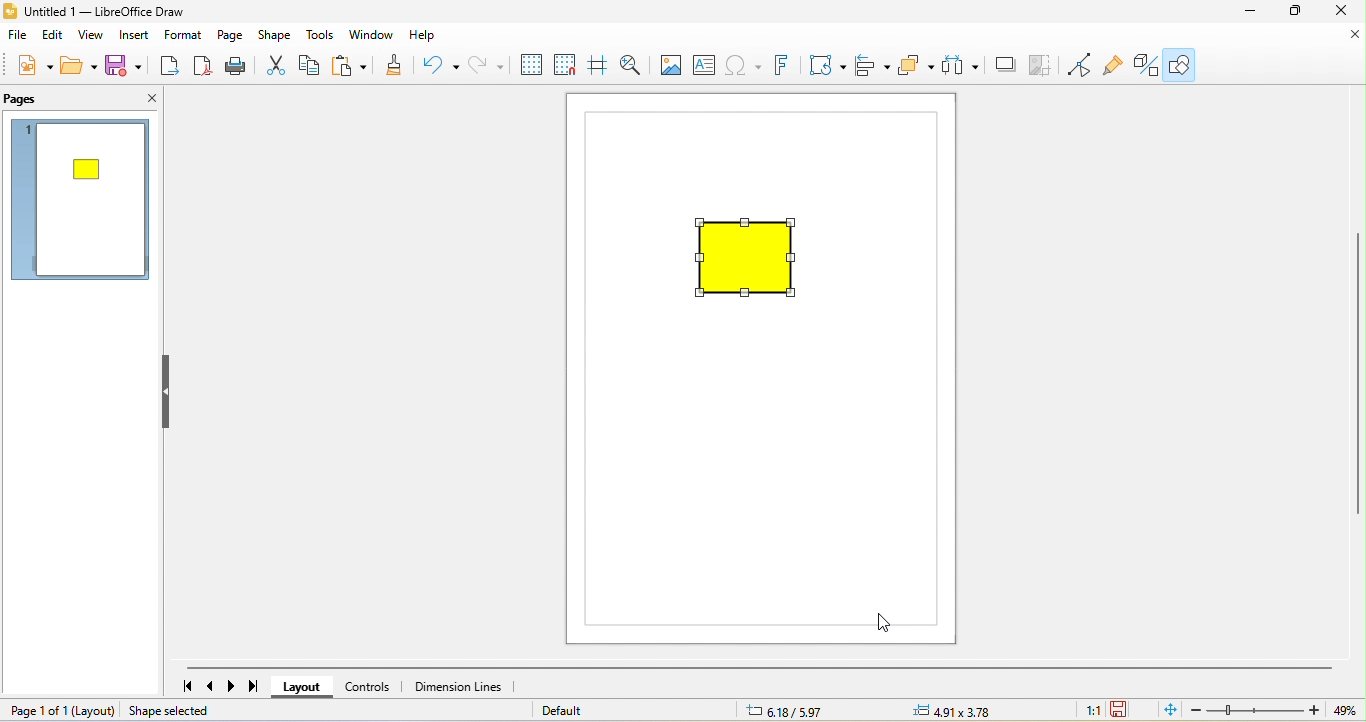 The image size is (1366, 722). I want to click on transformation, so click(824, 65).